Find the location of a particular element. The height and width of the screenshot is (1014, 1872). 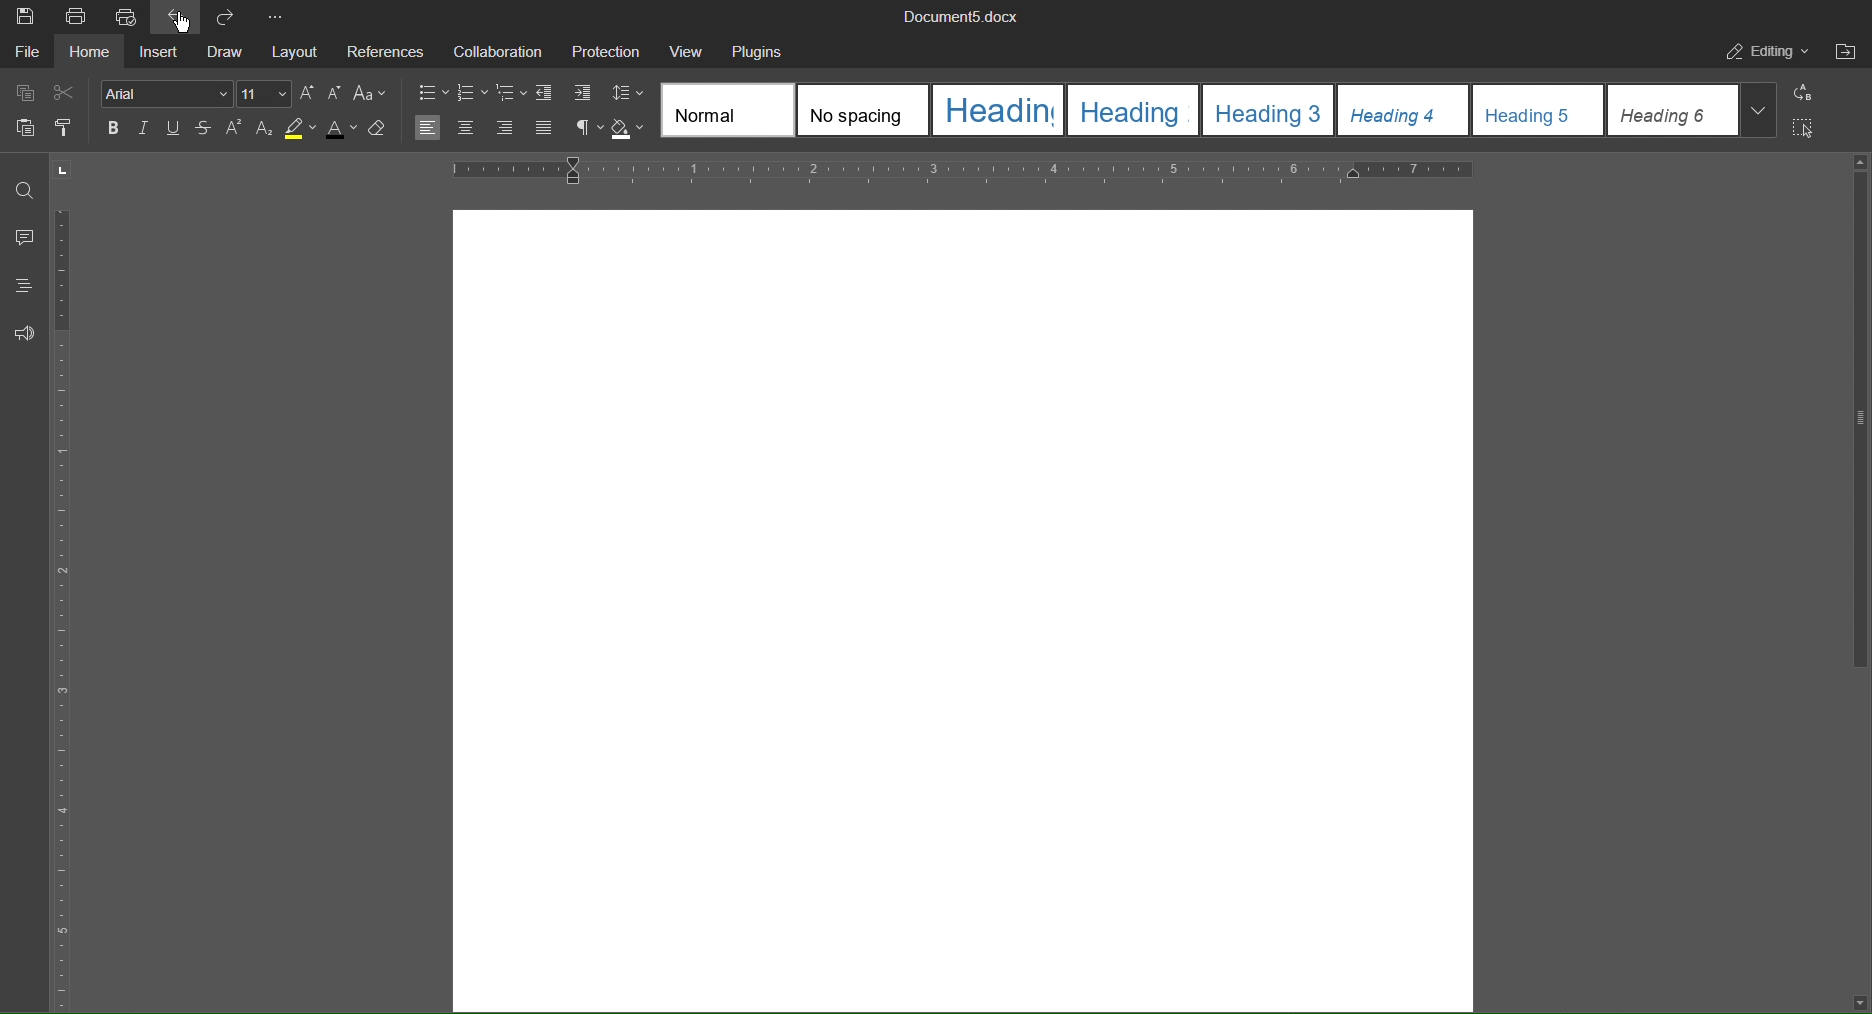

page orientation is located at coordinates (61, 169).